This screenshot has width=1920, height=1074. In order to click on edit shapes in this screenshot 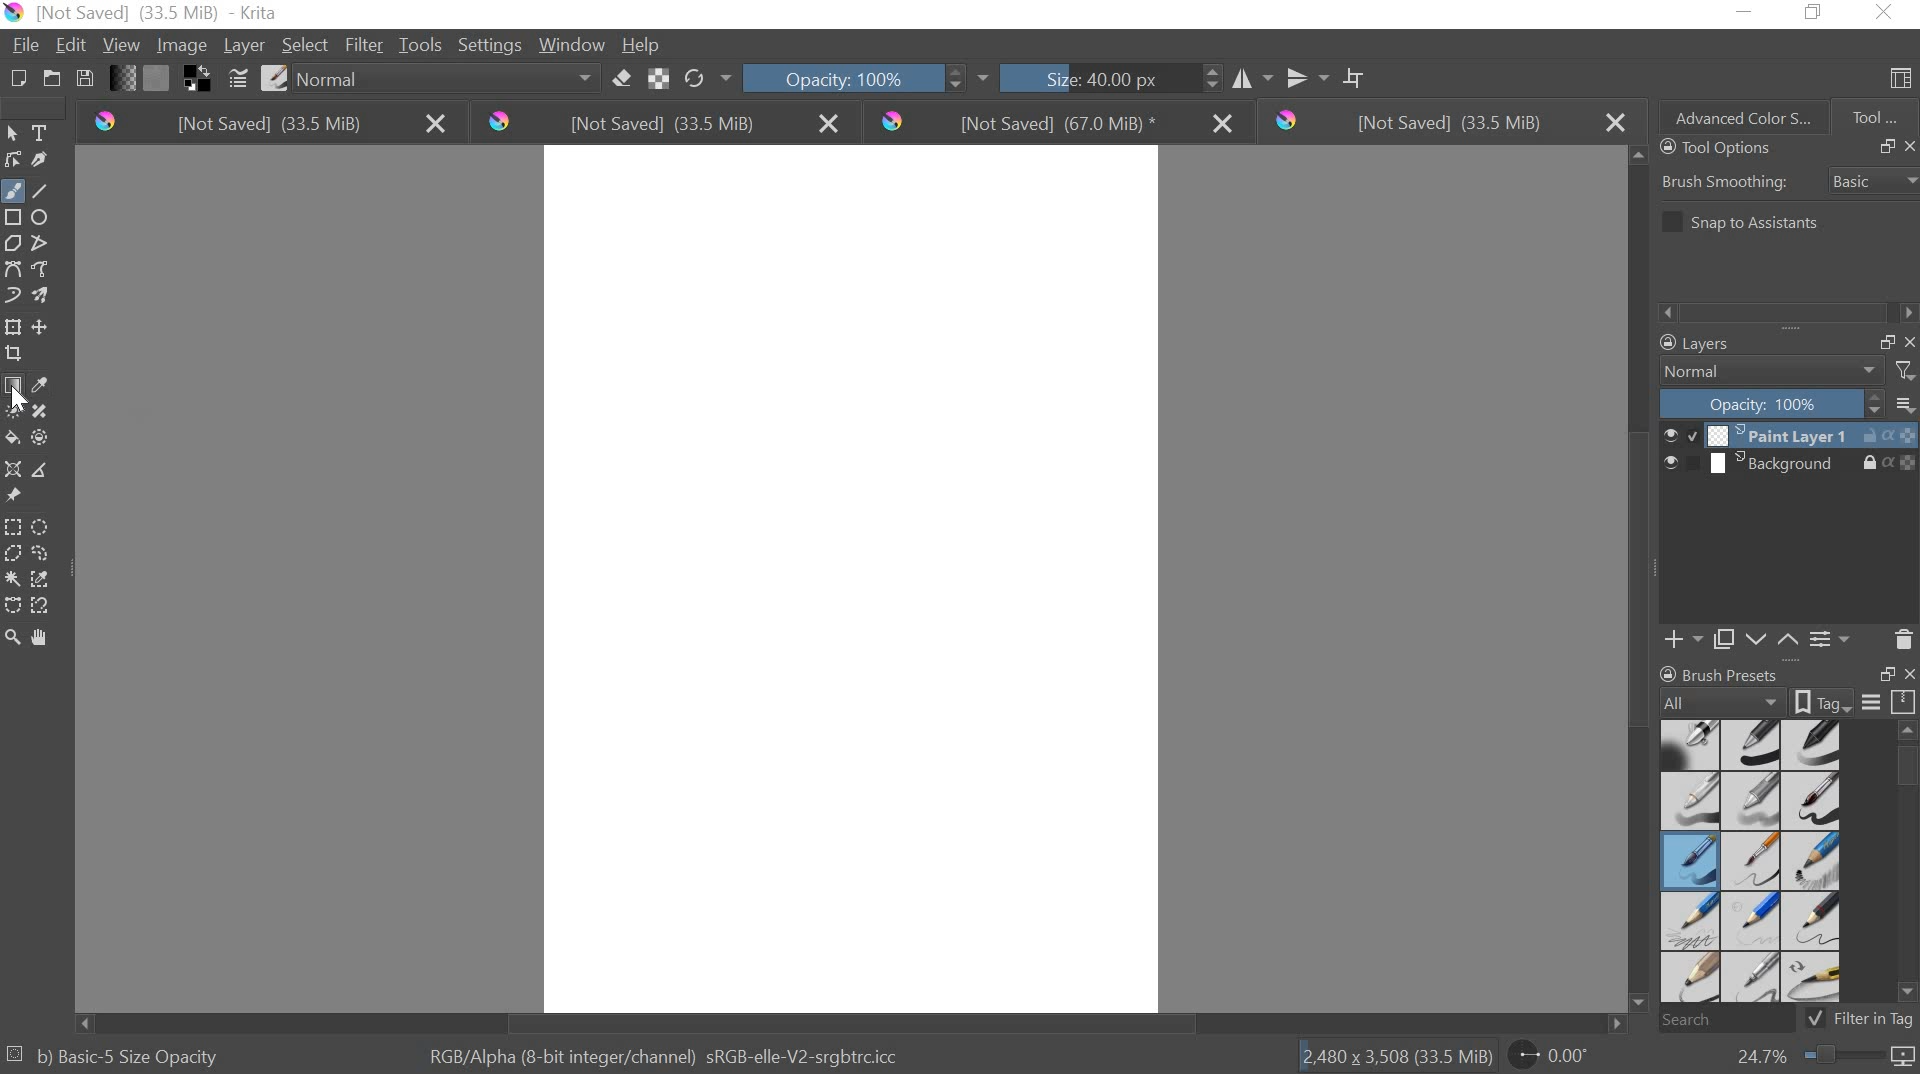, I will do `click(16, 160)`.